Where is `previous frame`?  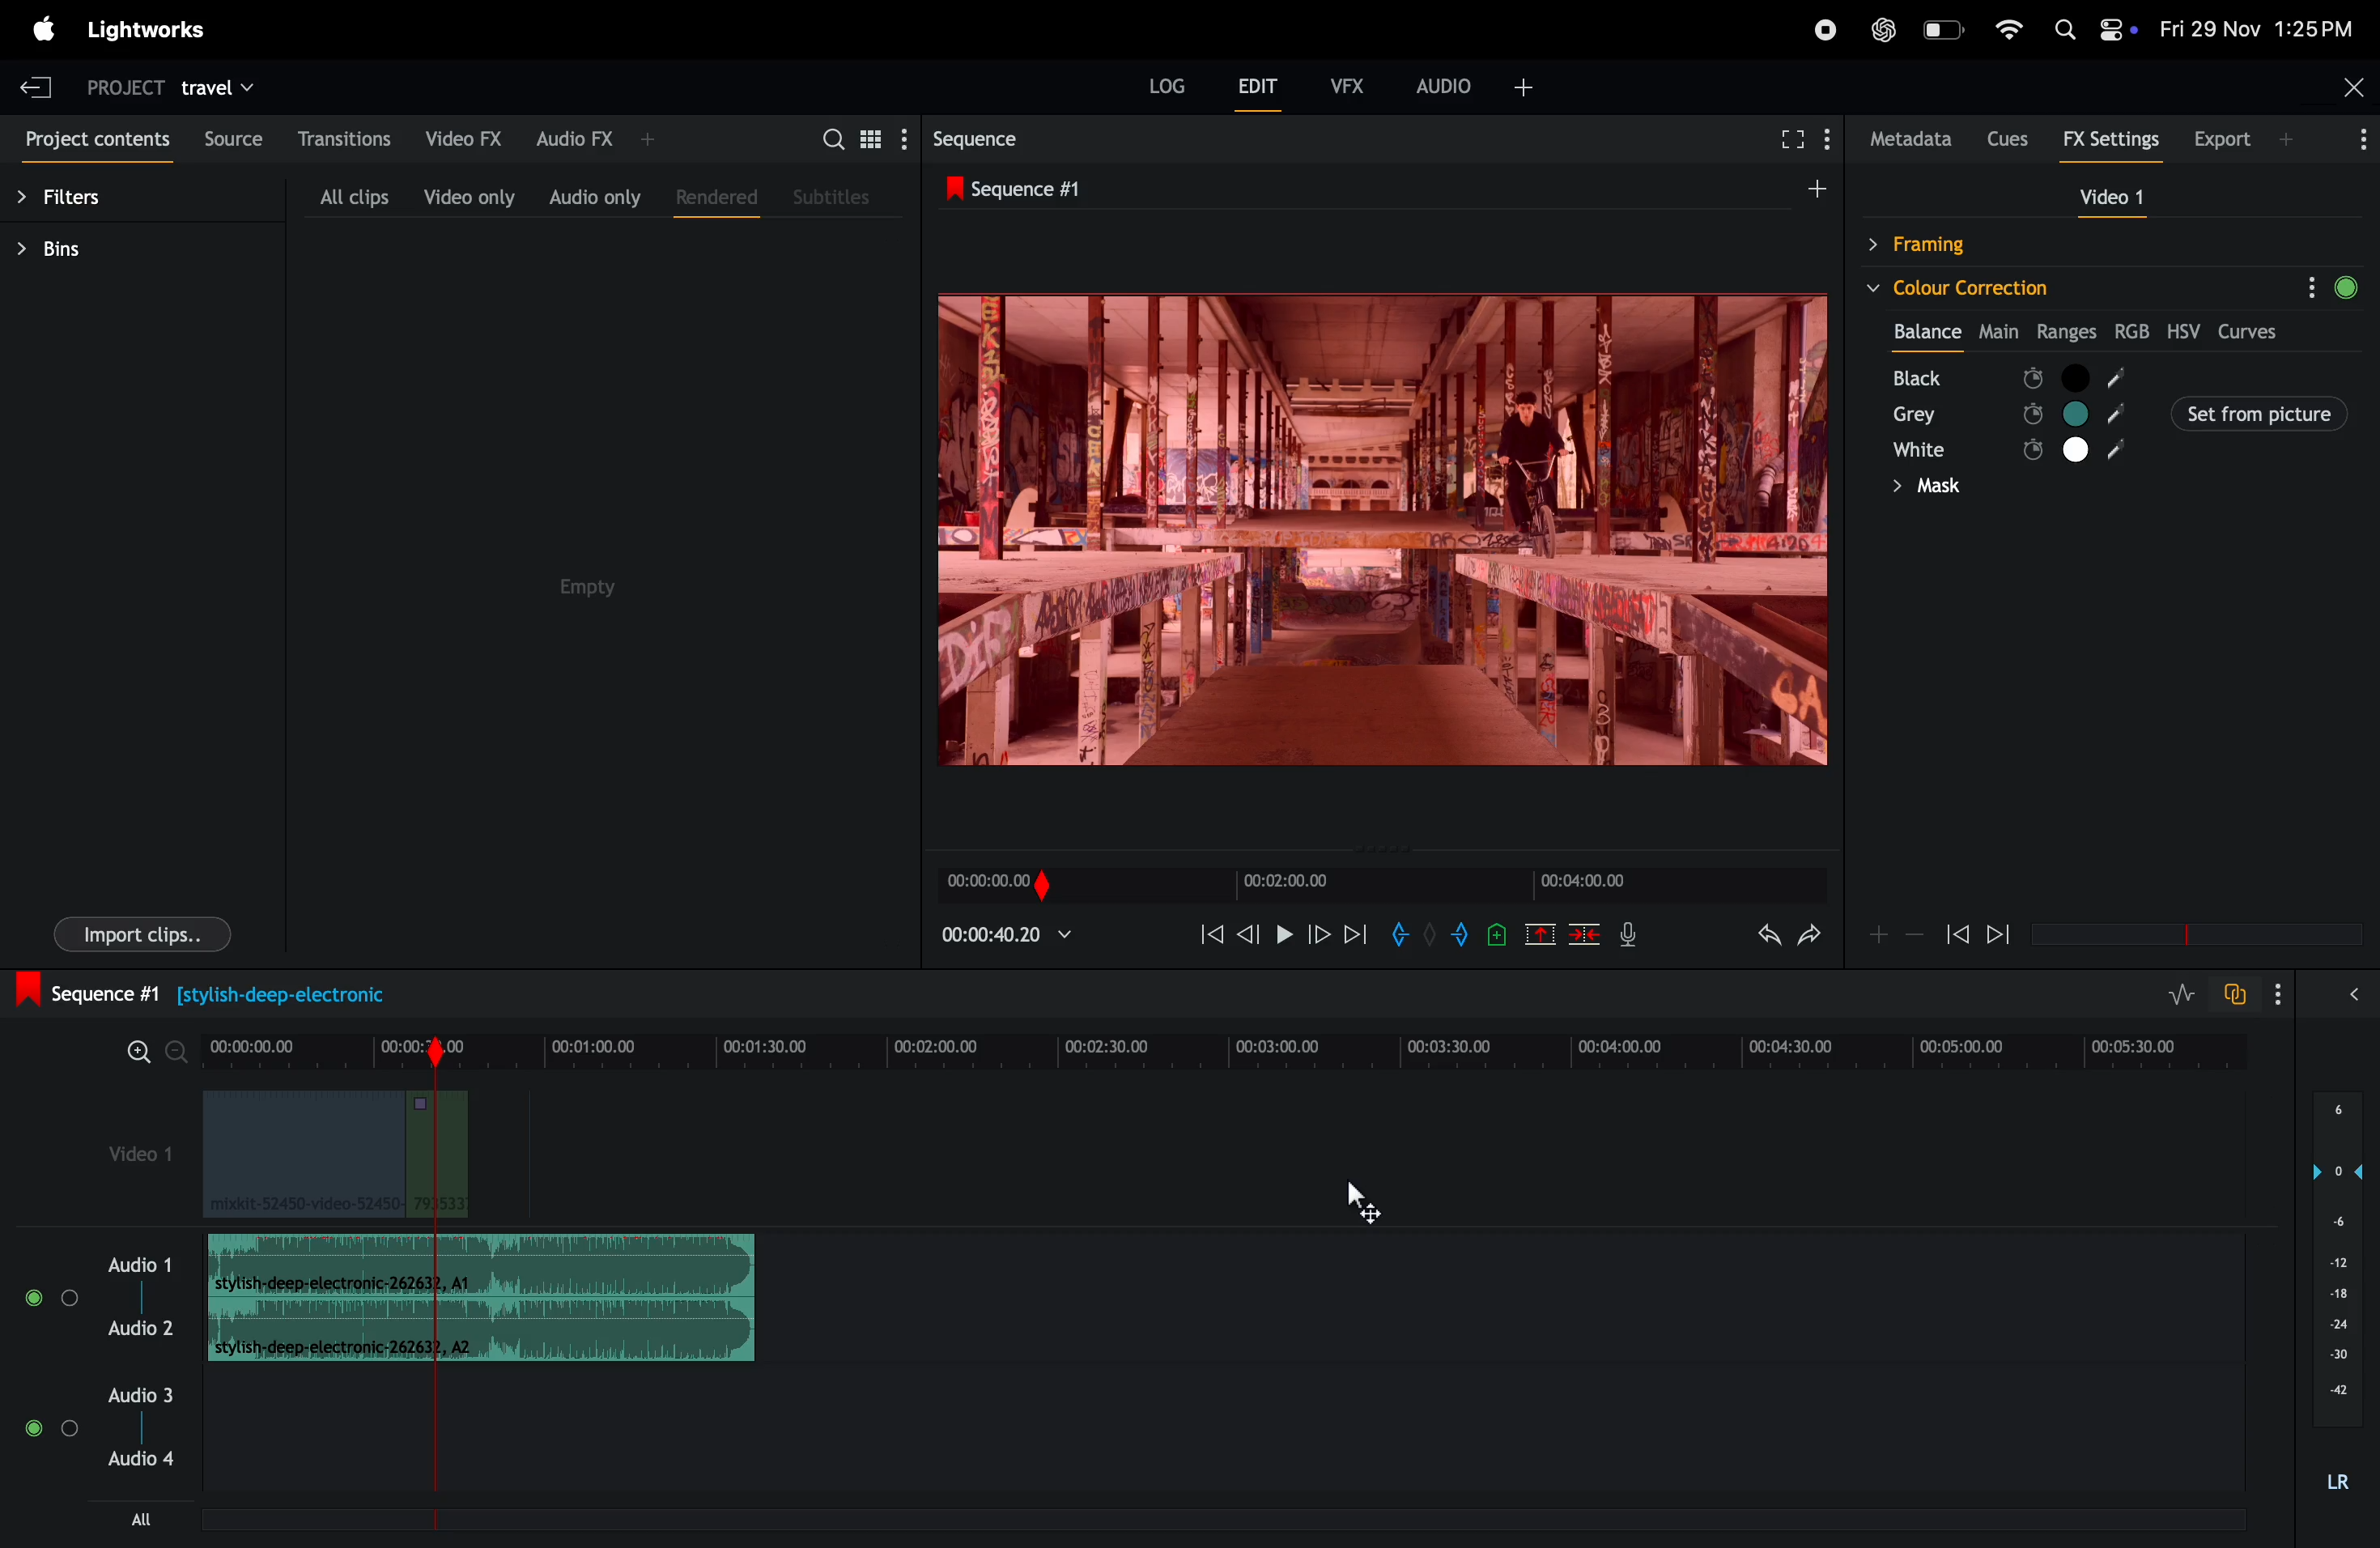 previous frame is located at coordinates (1253, 932).